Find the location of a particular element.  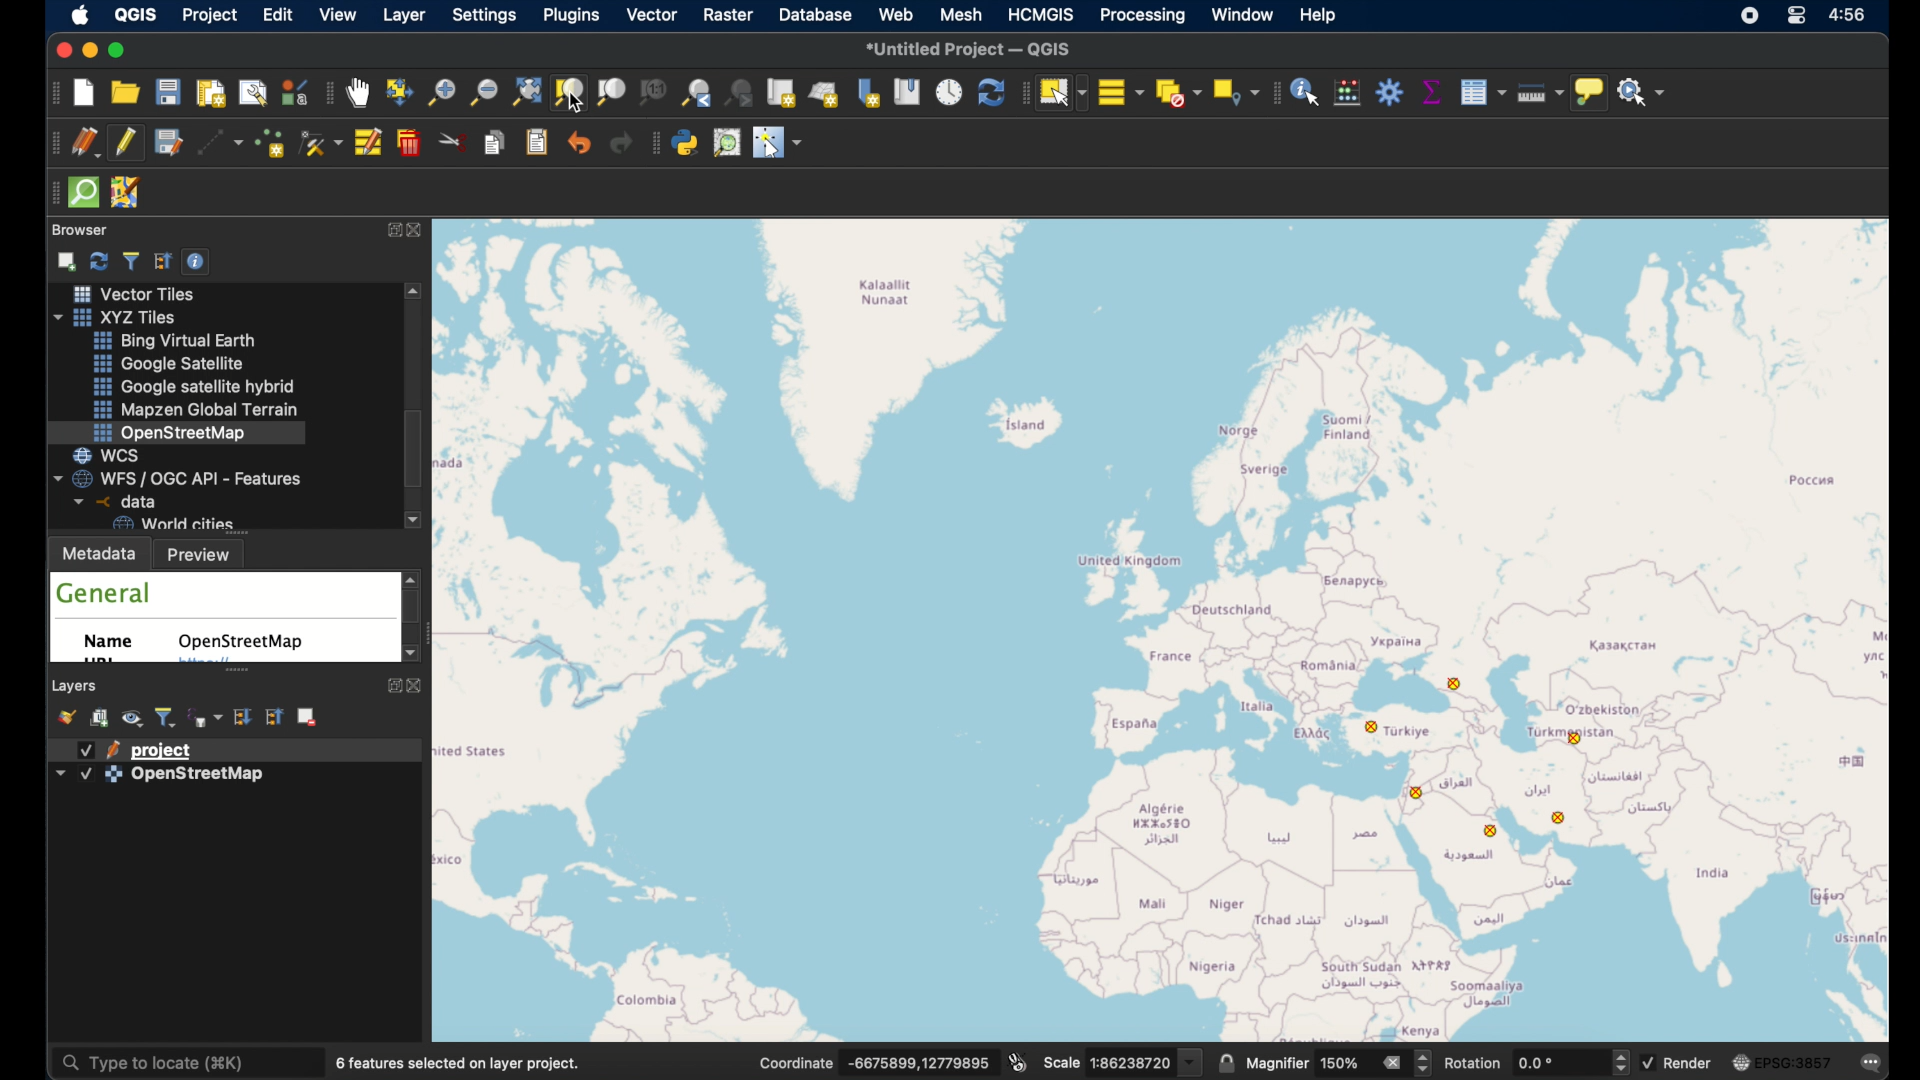

screen recorder icon is located at coordinates (1750, 17).